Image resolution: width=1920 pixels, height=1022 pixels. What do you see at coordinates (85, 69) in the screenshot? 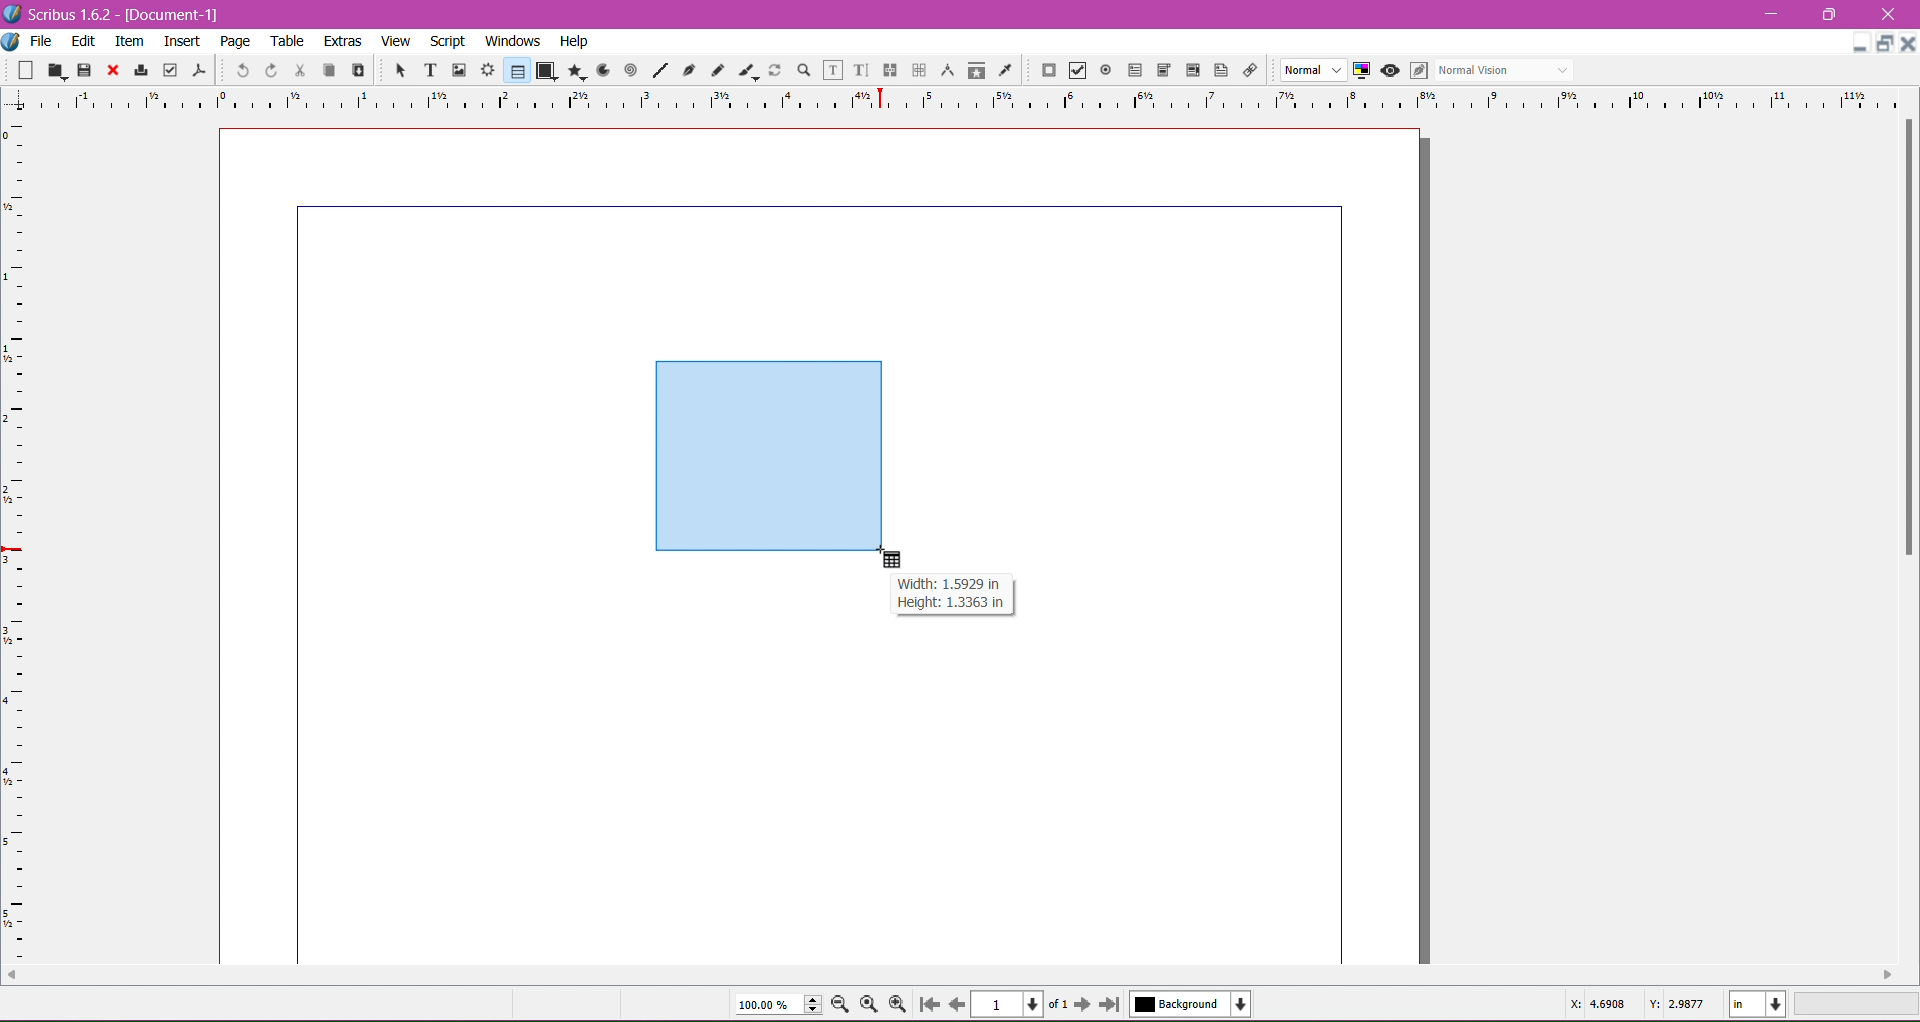
I see `Save` at bounding box center [85, 69].